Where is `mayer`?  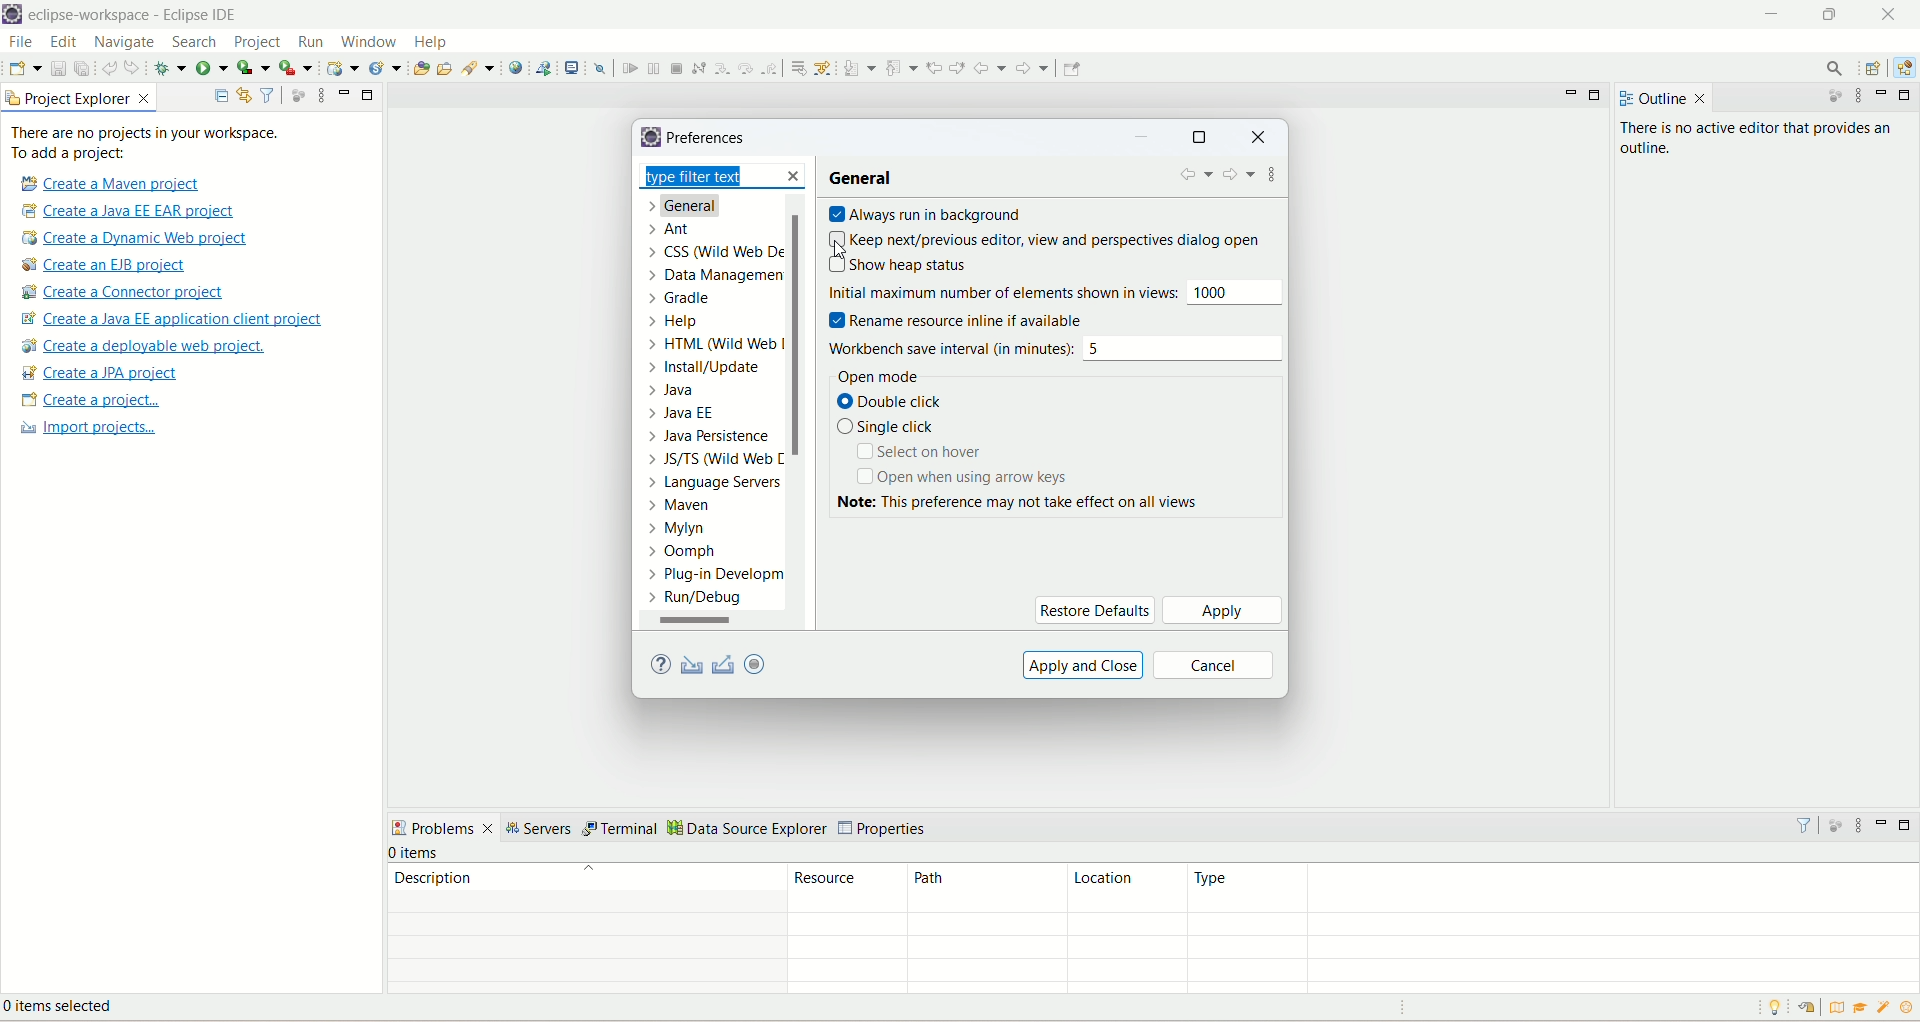
mayer is located at coordinates (685, 508).